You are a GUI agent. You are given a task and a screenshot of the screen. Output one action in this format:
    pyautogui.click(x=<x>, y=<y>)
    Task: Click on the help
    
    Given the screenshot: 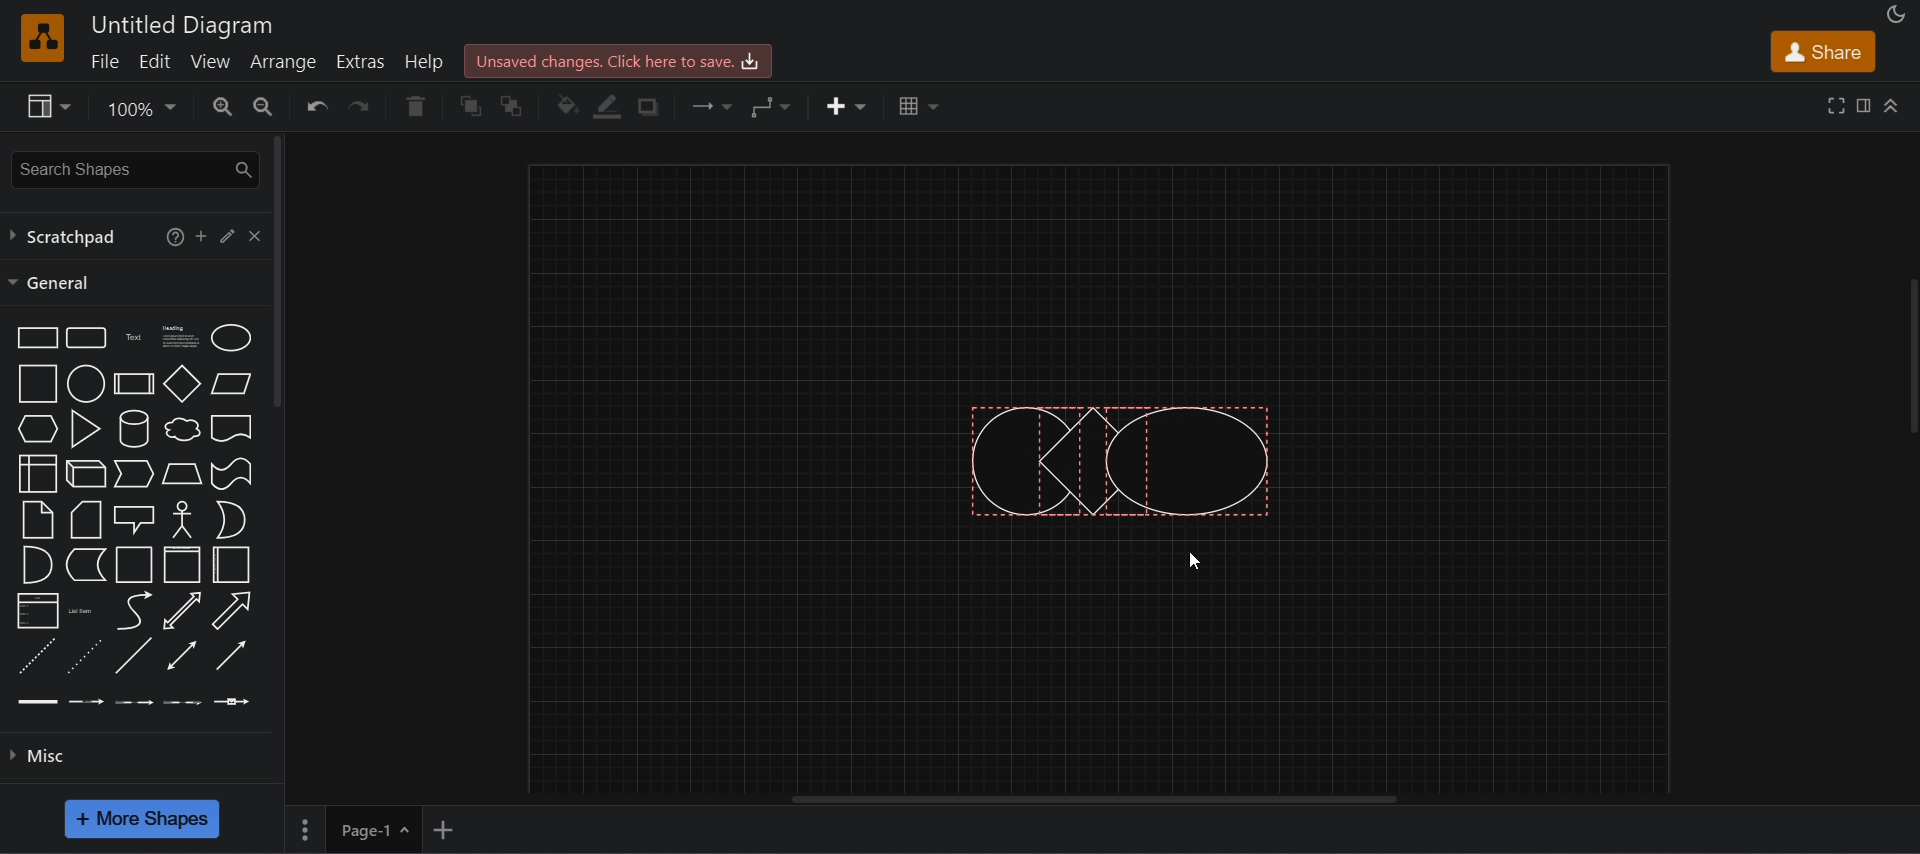 What is the action you would take?
    pyautogui.click(x=170, y=235)
    